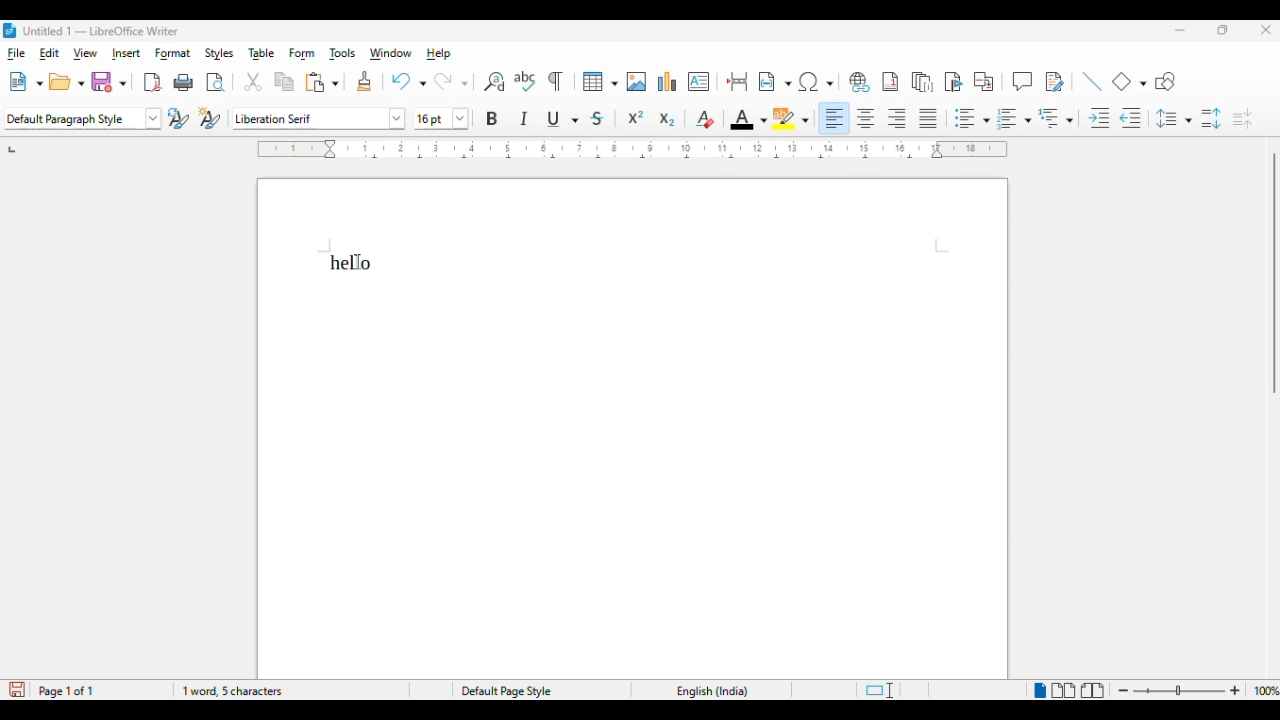 The height and width of the screenshot is (720, 1280). Describe the element at coordinates (923, 82) in the screenshot. I see `insert endnote` at that location.